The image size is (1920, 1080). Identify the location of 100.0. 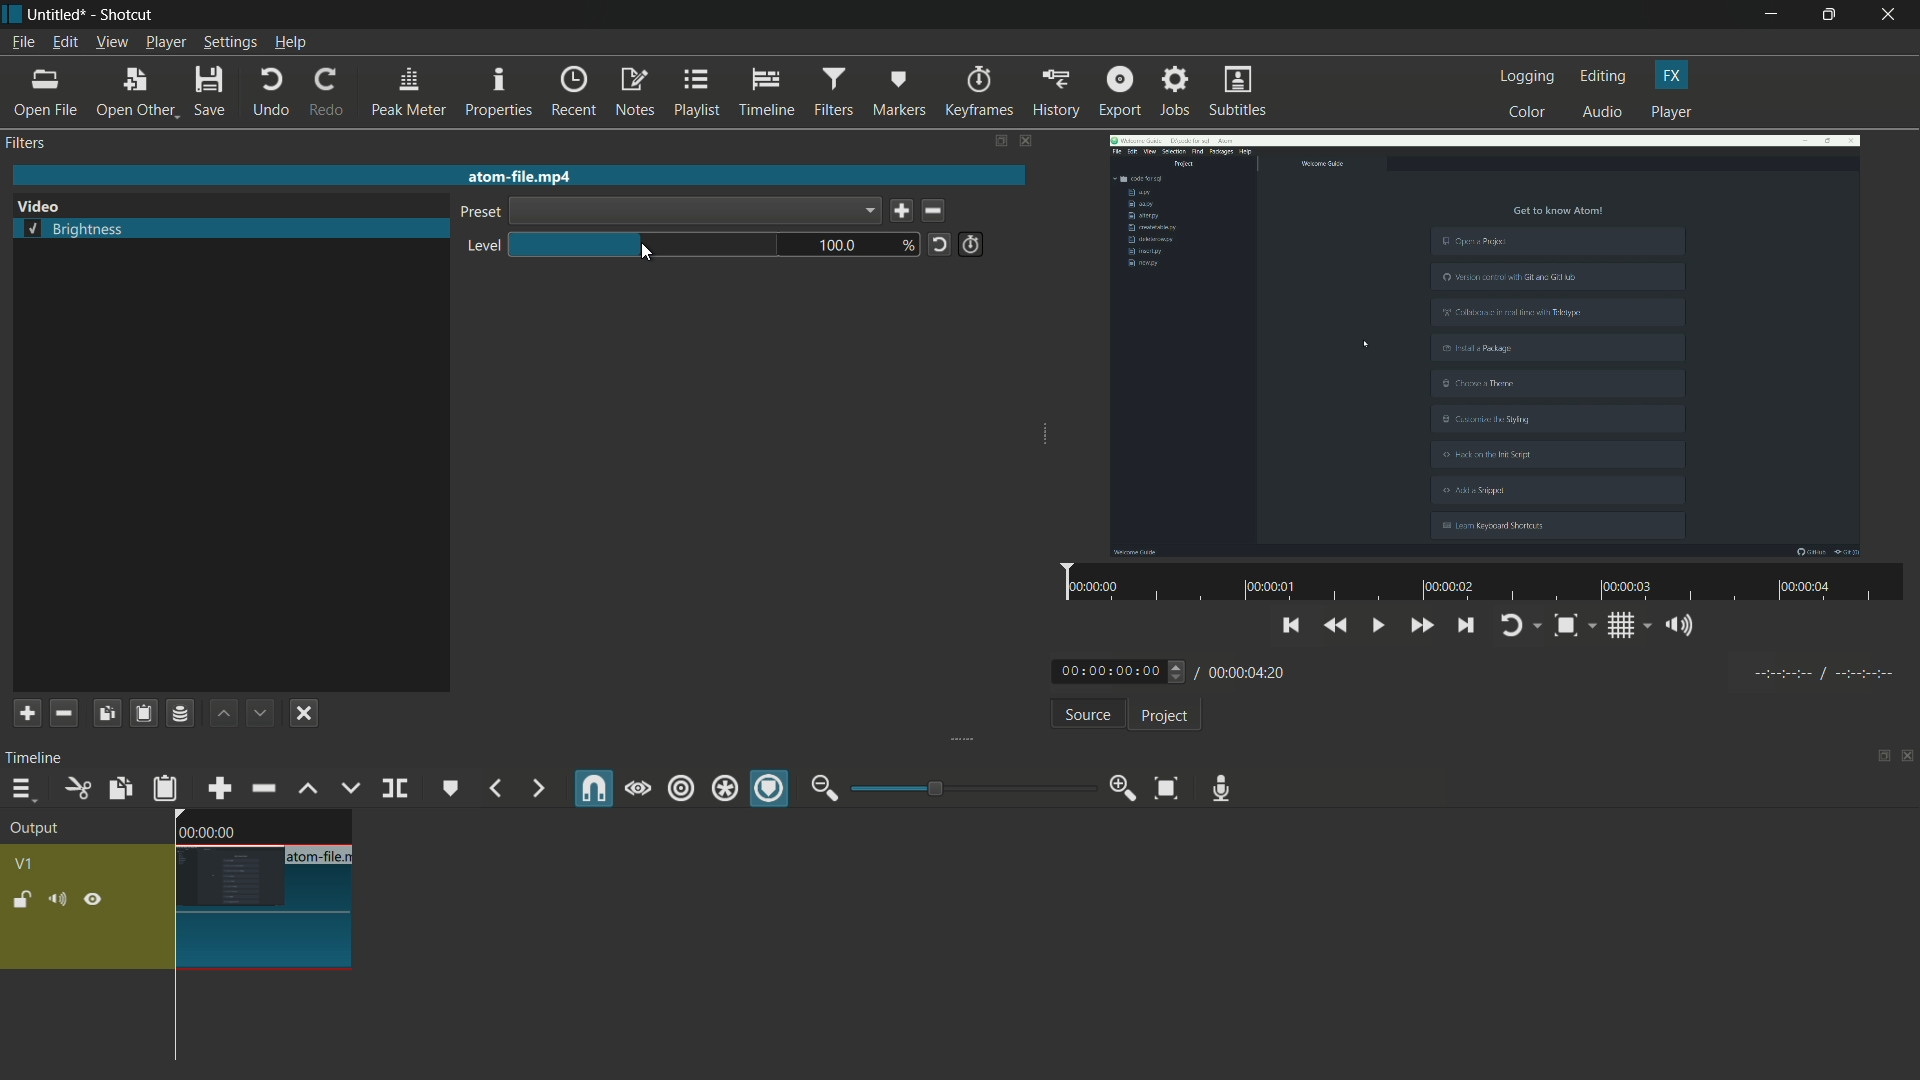
(842, 247).